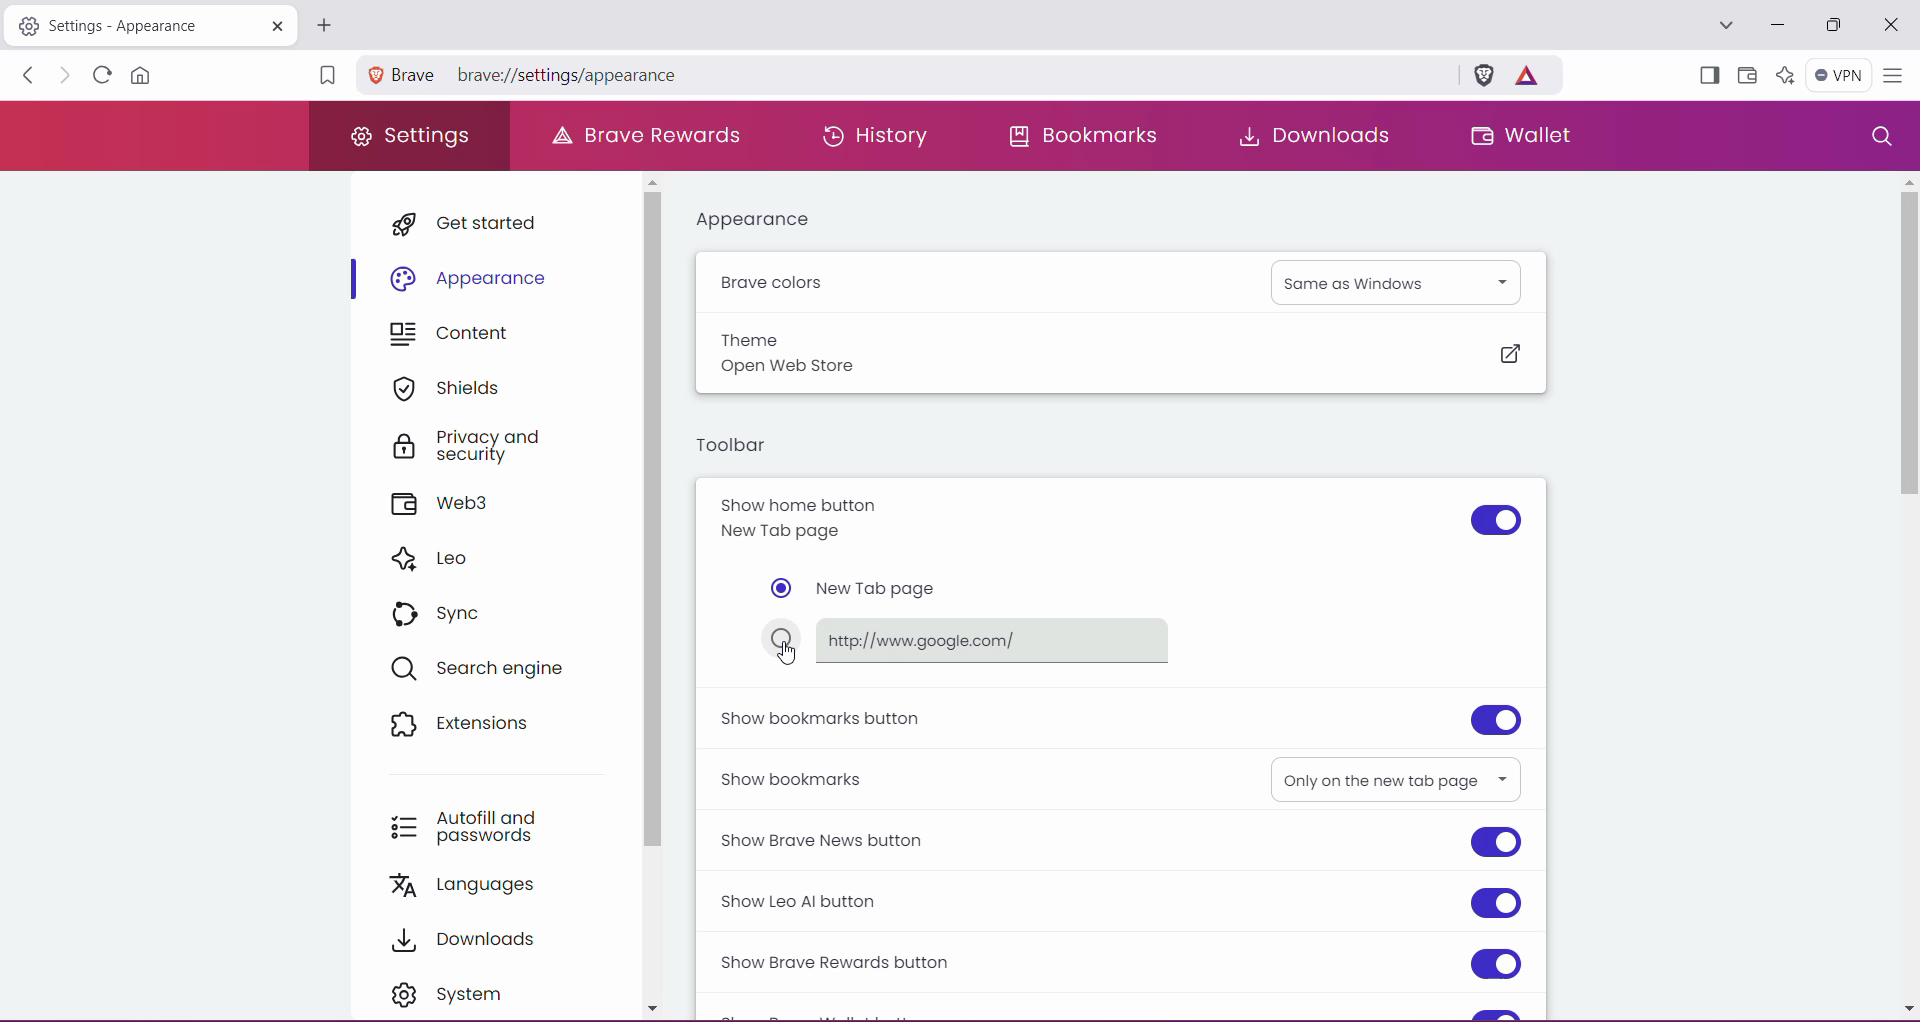 Image resolution: width=1920 pixels, height=1022 pixels. What do you see at coordinates (451, 505) in the screenshot?
I see `Web3` at bounding box center [451, 505].